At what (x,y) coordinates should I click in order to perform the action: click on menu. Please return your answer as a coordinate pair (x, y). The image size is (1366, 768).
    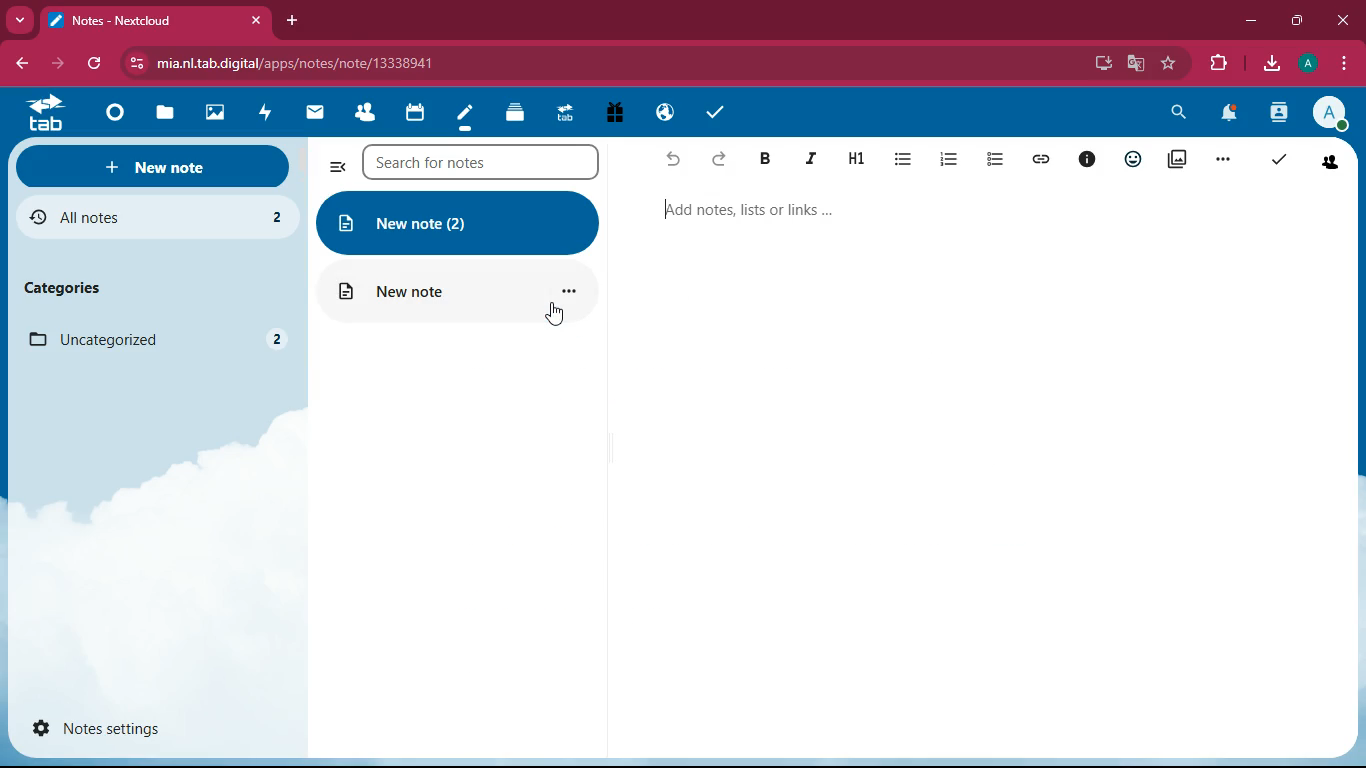
    Looking at the image, I should click on (1346, 63).